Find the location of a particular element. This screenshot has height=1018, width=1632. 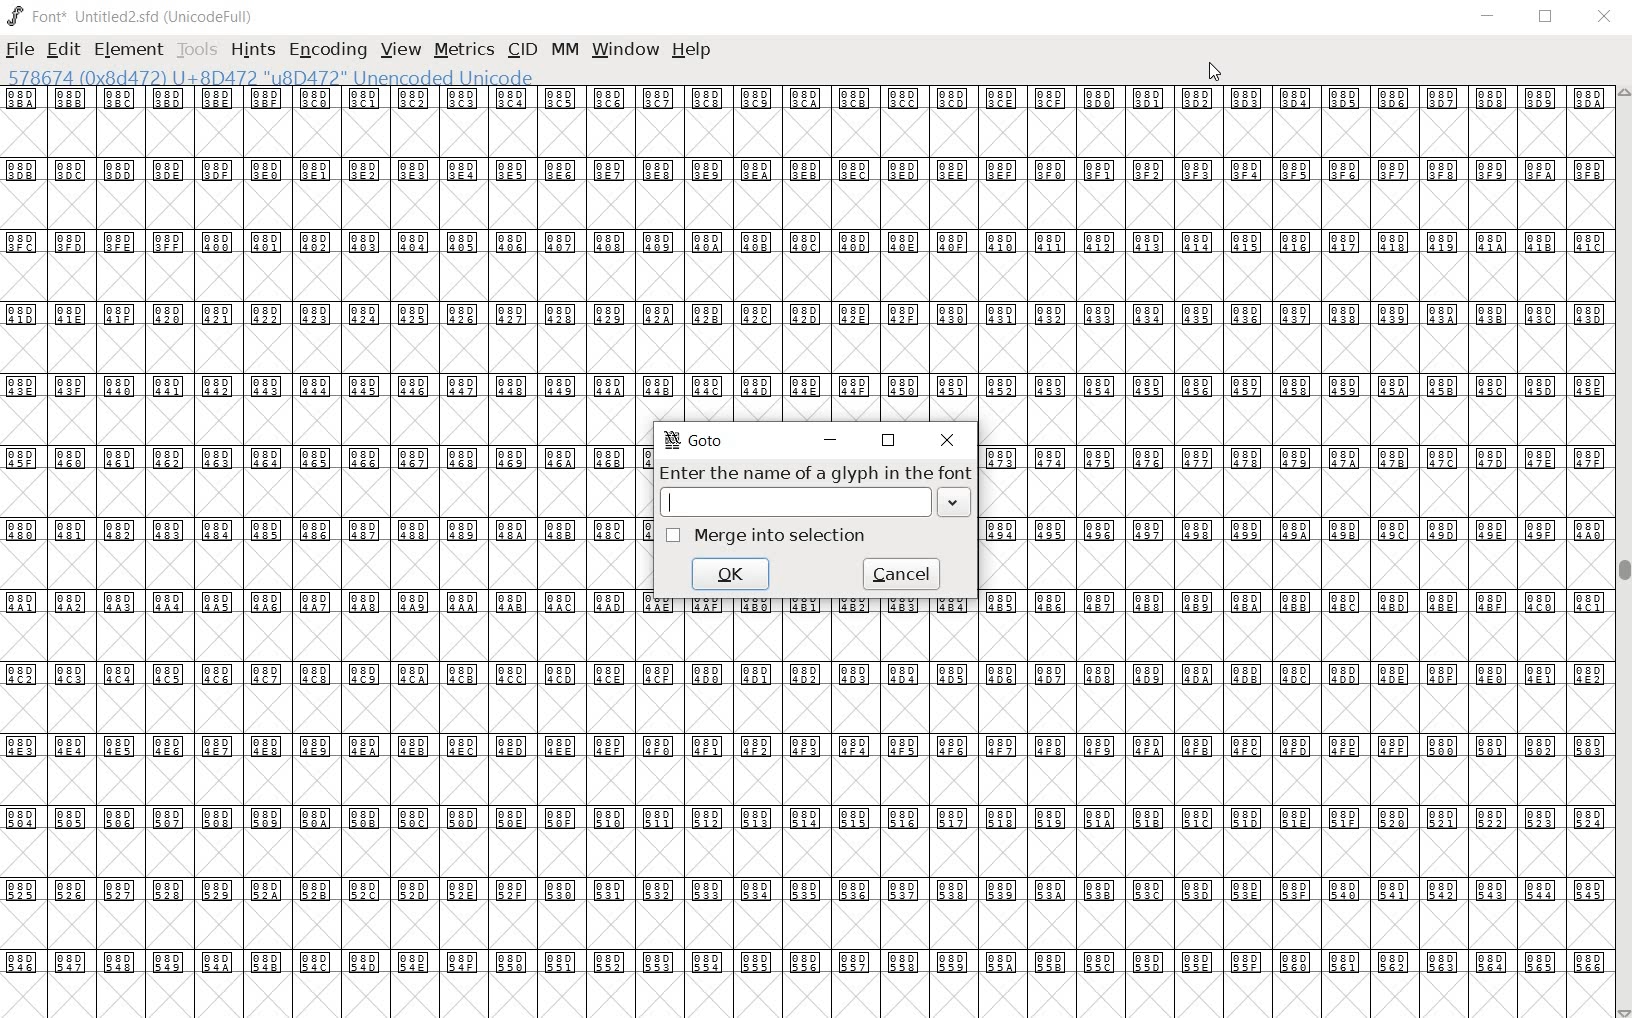

minimize is located at coordinates (1490, 16).